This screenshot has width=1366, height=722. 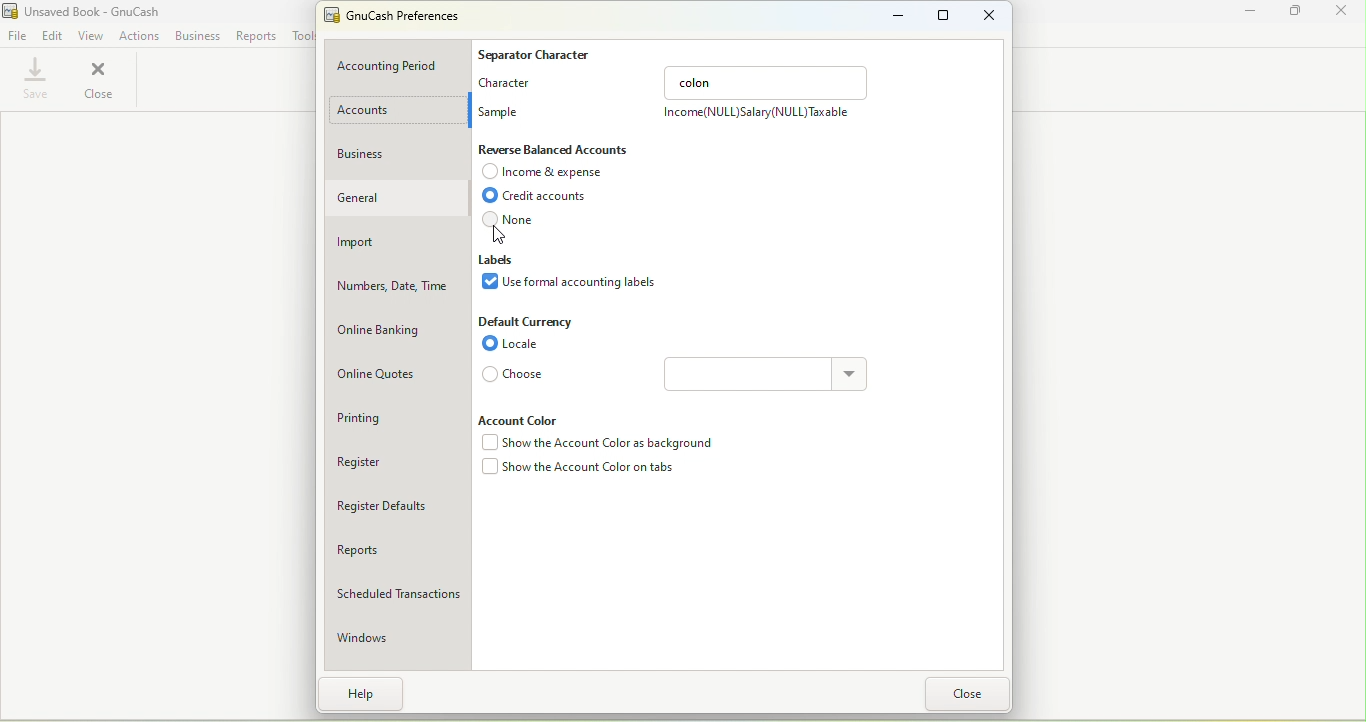 What do you see at coordinates (92, 34) in the screenshot?
I see `View` at bounding box center [92, 34].